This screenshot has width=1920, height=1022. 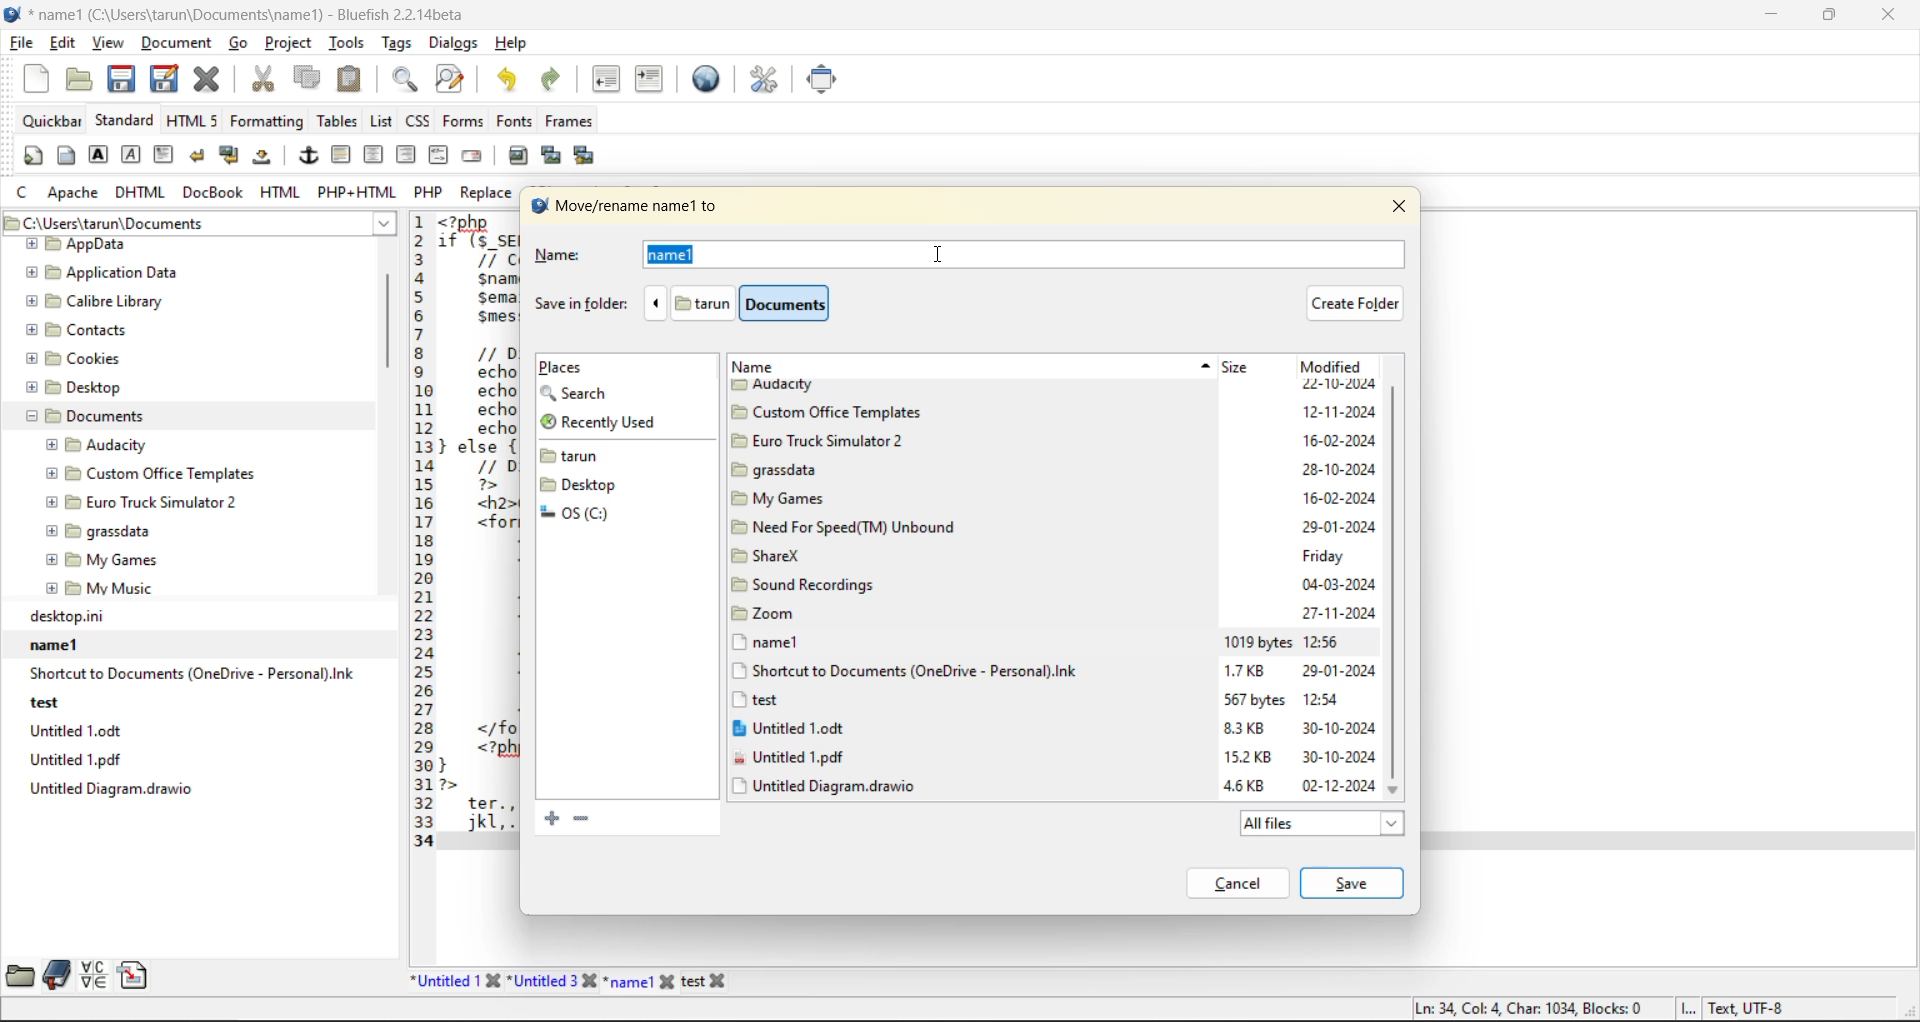 What do you see at coordinates (631, 207) in the screenshot?
I see `move/rename` at bounding box center [631, 207].